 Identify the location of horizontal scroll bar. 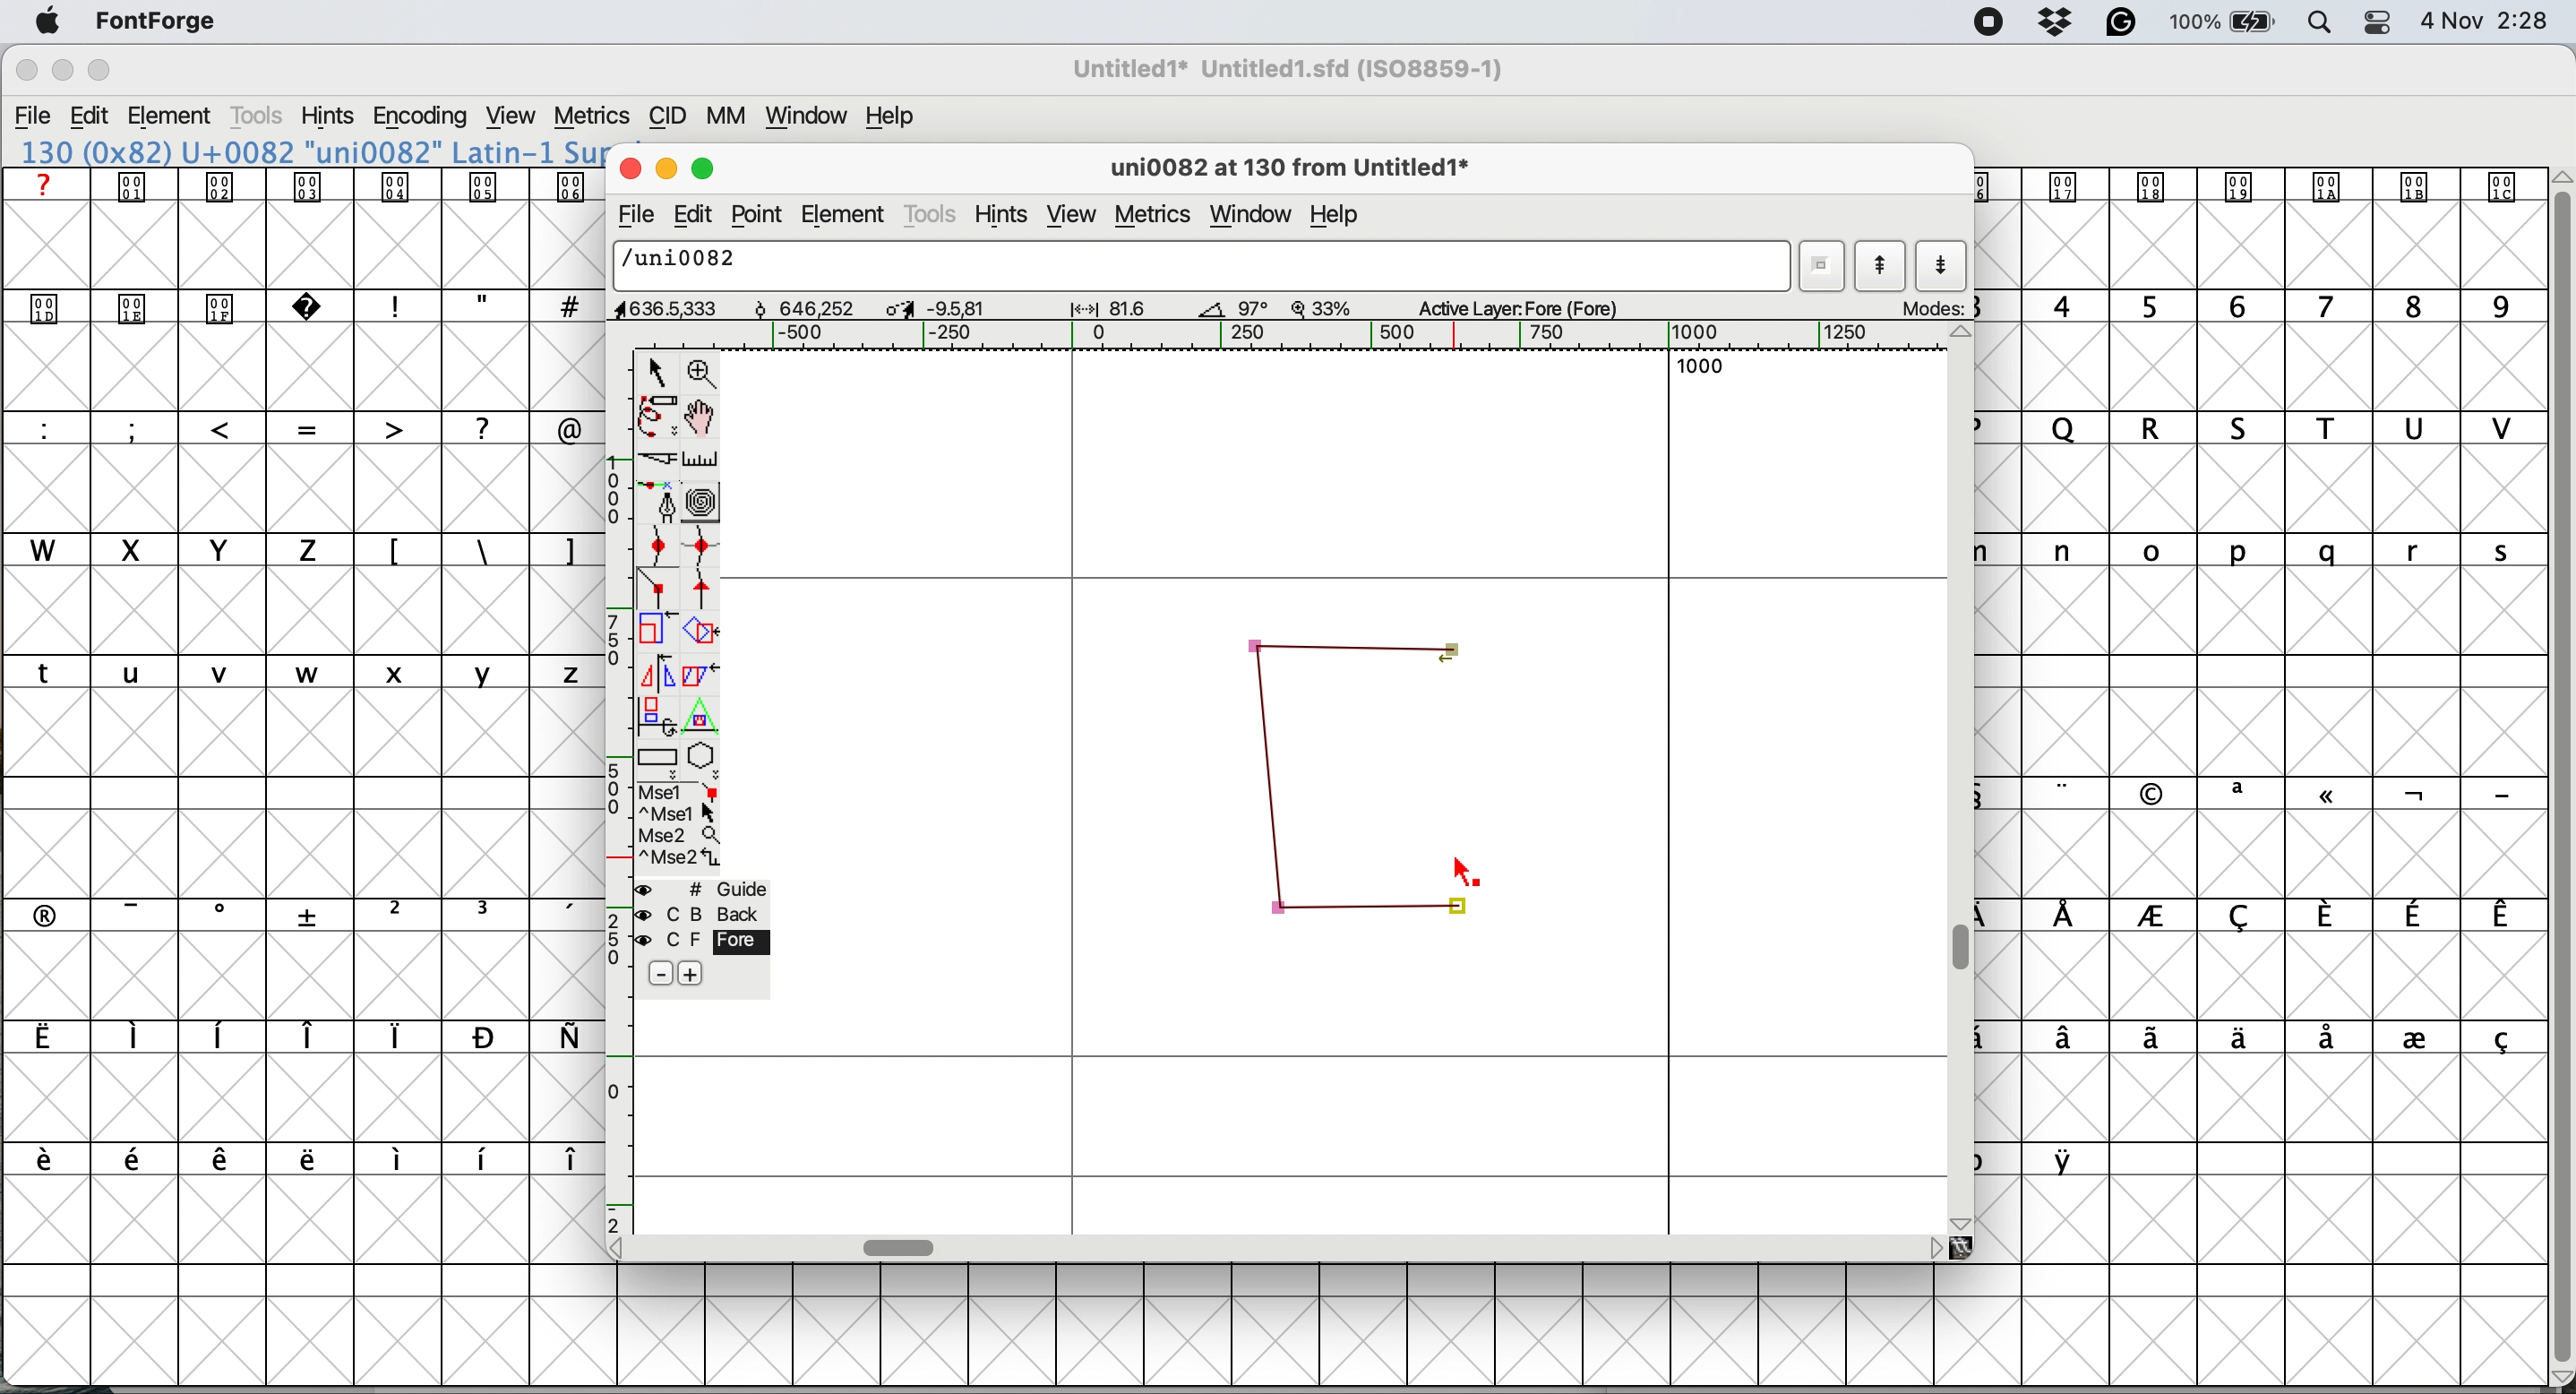
(902, 1247).